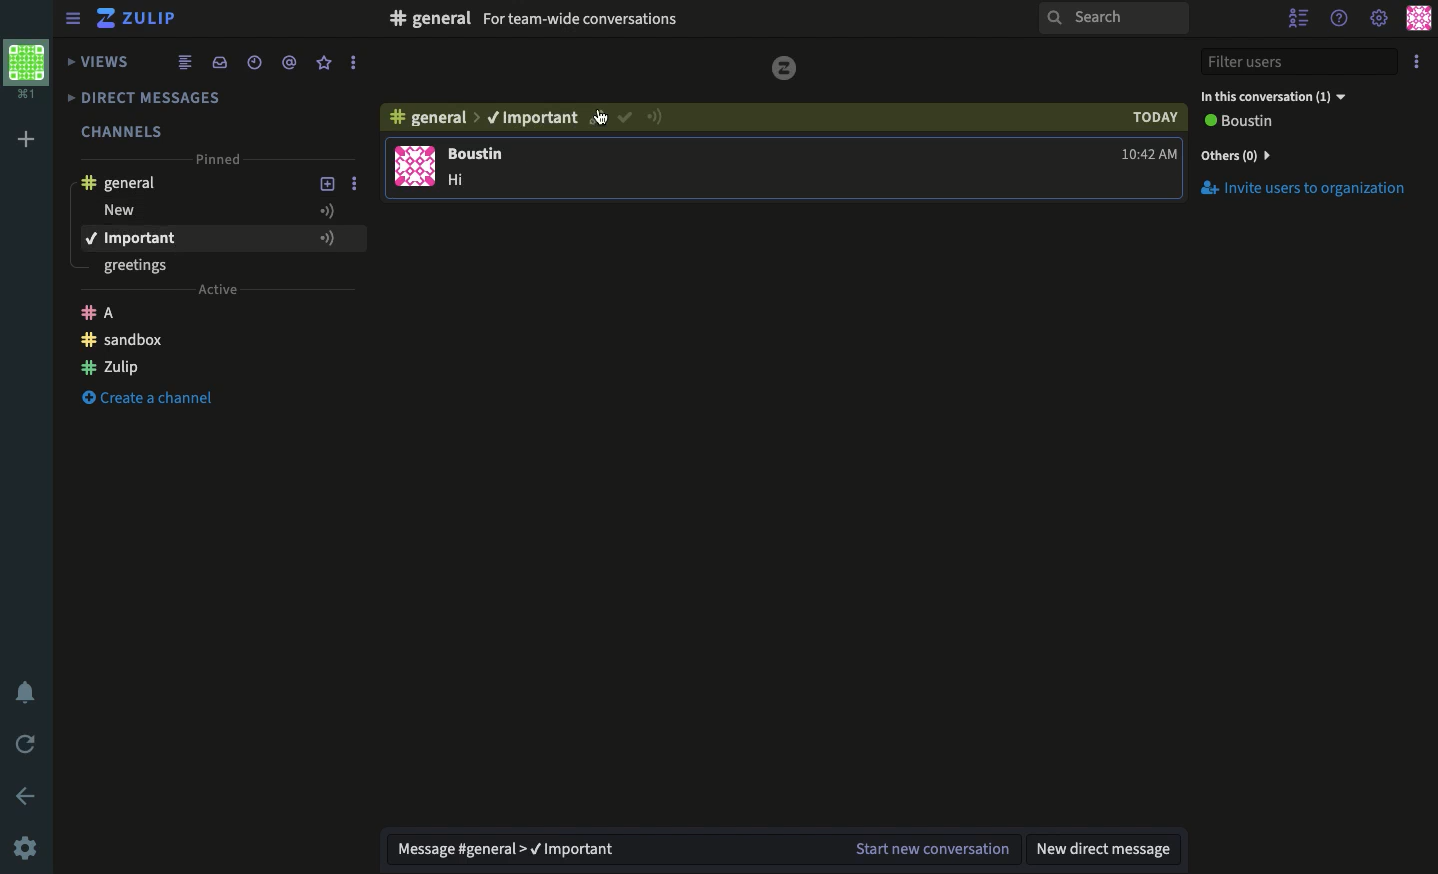  What do you see at coordinates (148, 342) in the screenshot?
I see `Create a channel` at bounding box center [148, 342].